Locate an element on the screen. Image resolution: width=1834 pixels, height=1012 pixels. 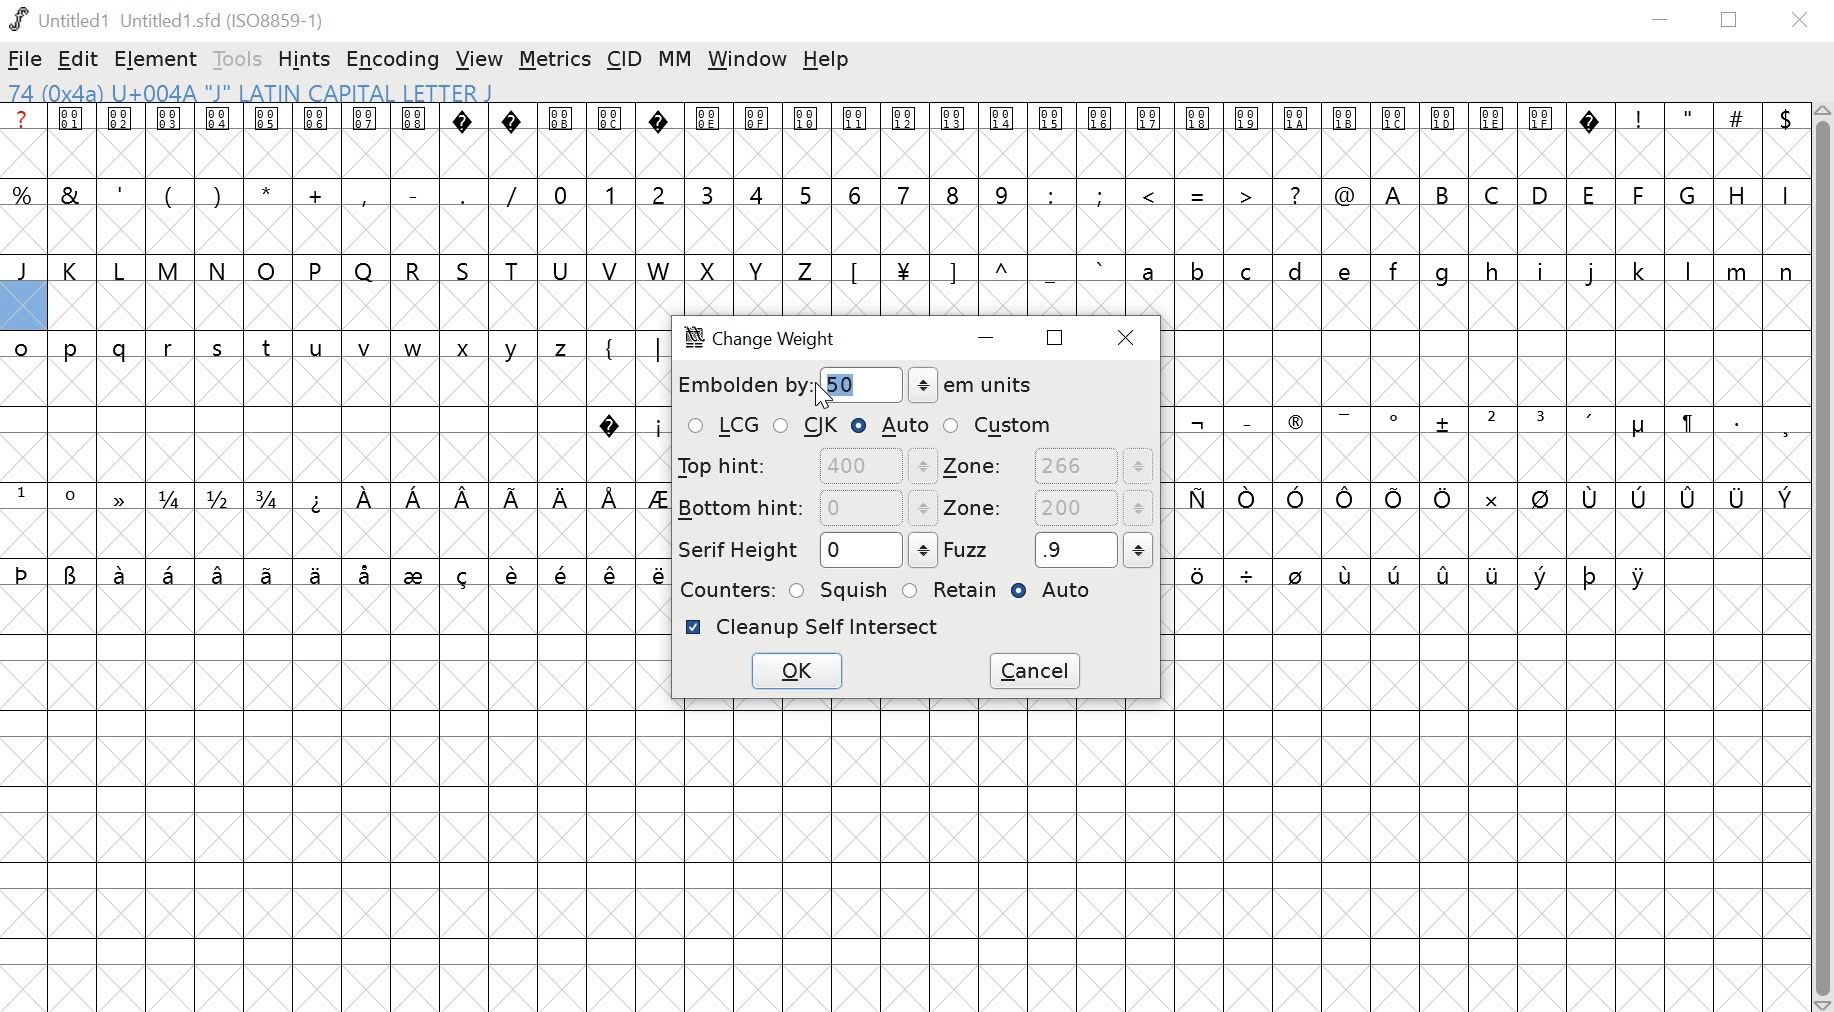
selected glyph slot is located at coordinates (23, 307).